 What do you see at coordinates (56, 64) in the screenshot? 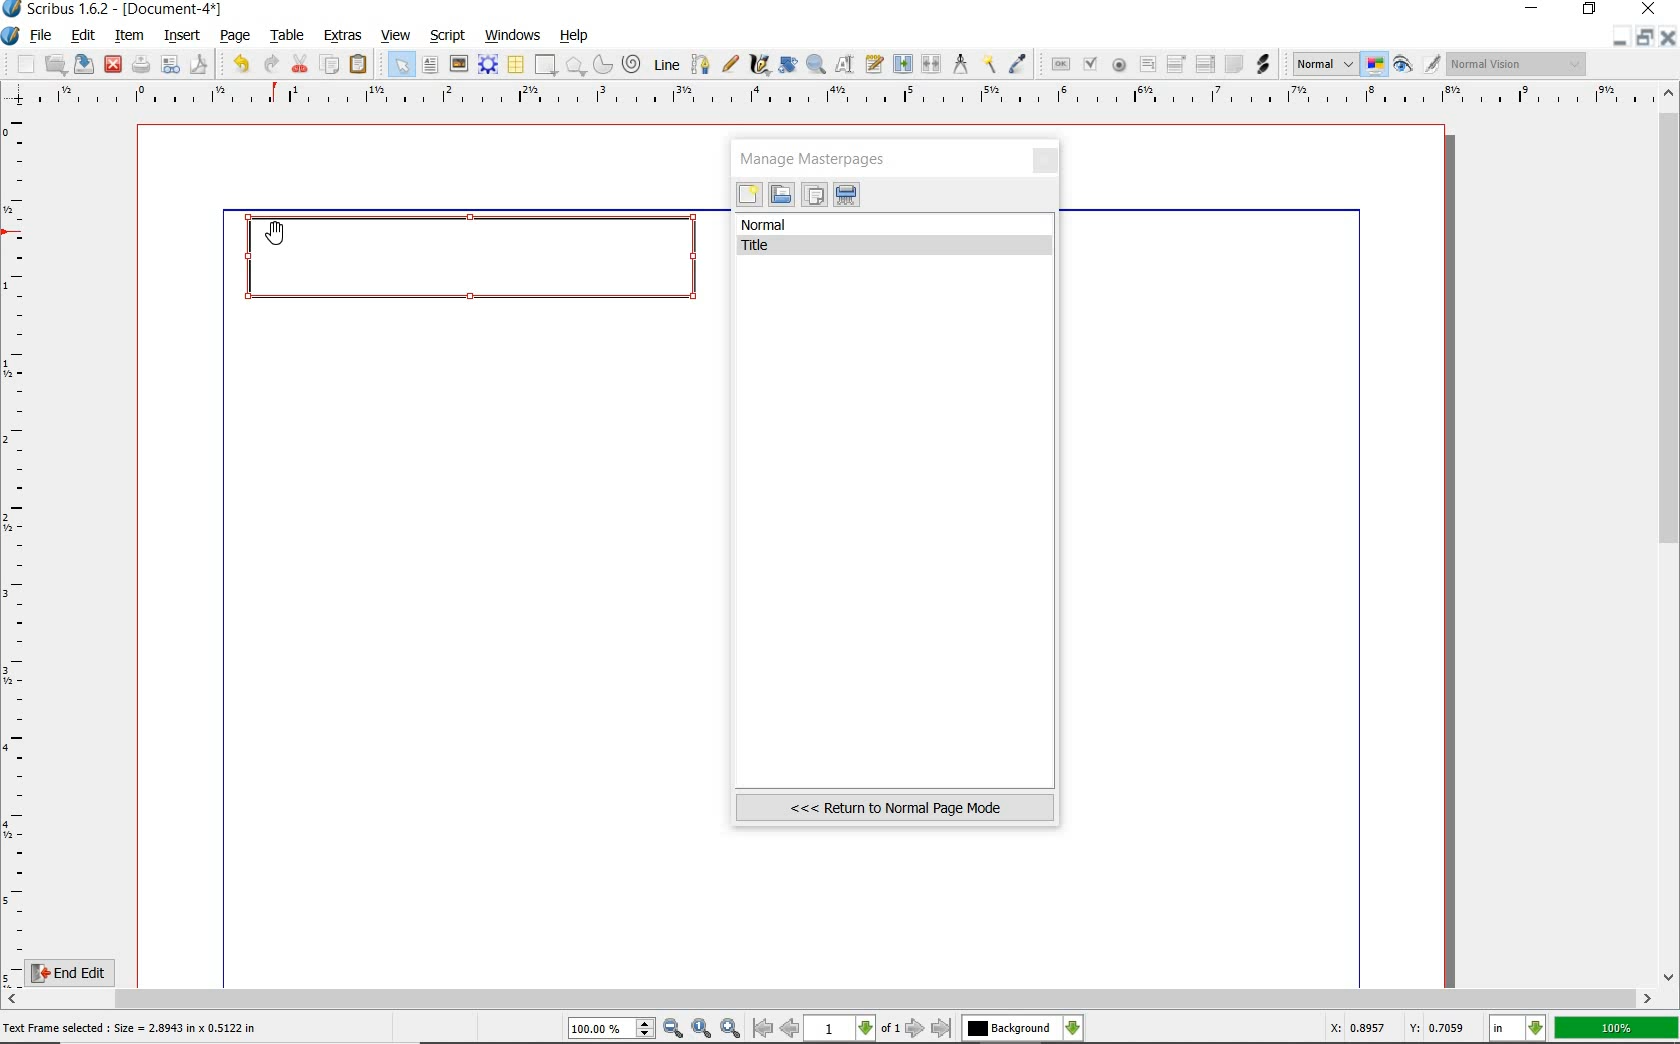
I see `open` at bounding box center [56, 64].